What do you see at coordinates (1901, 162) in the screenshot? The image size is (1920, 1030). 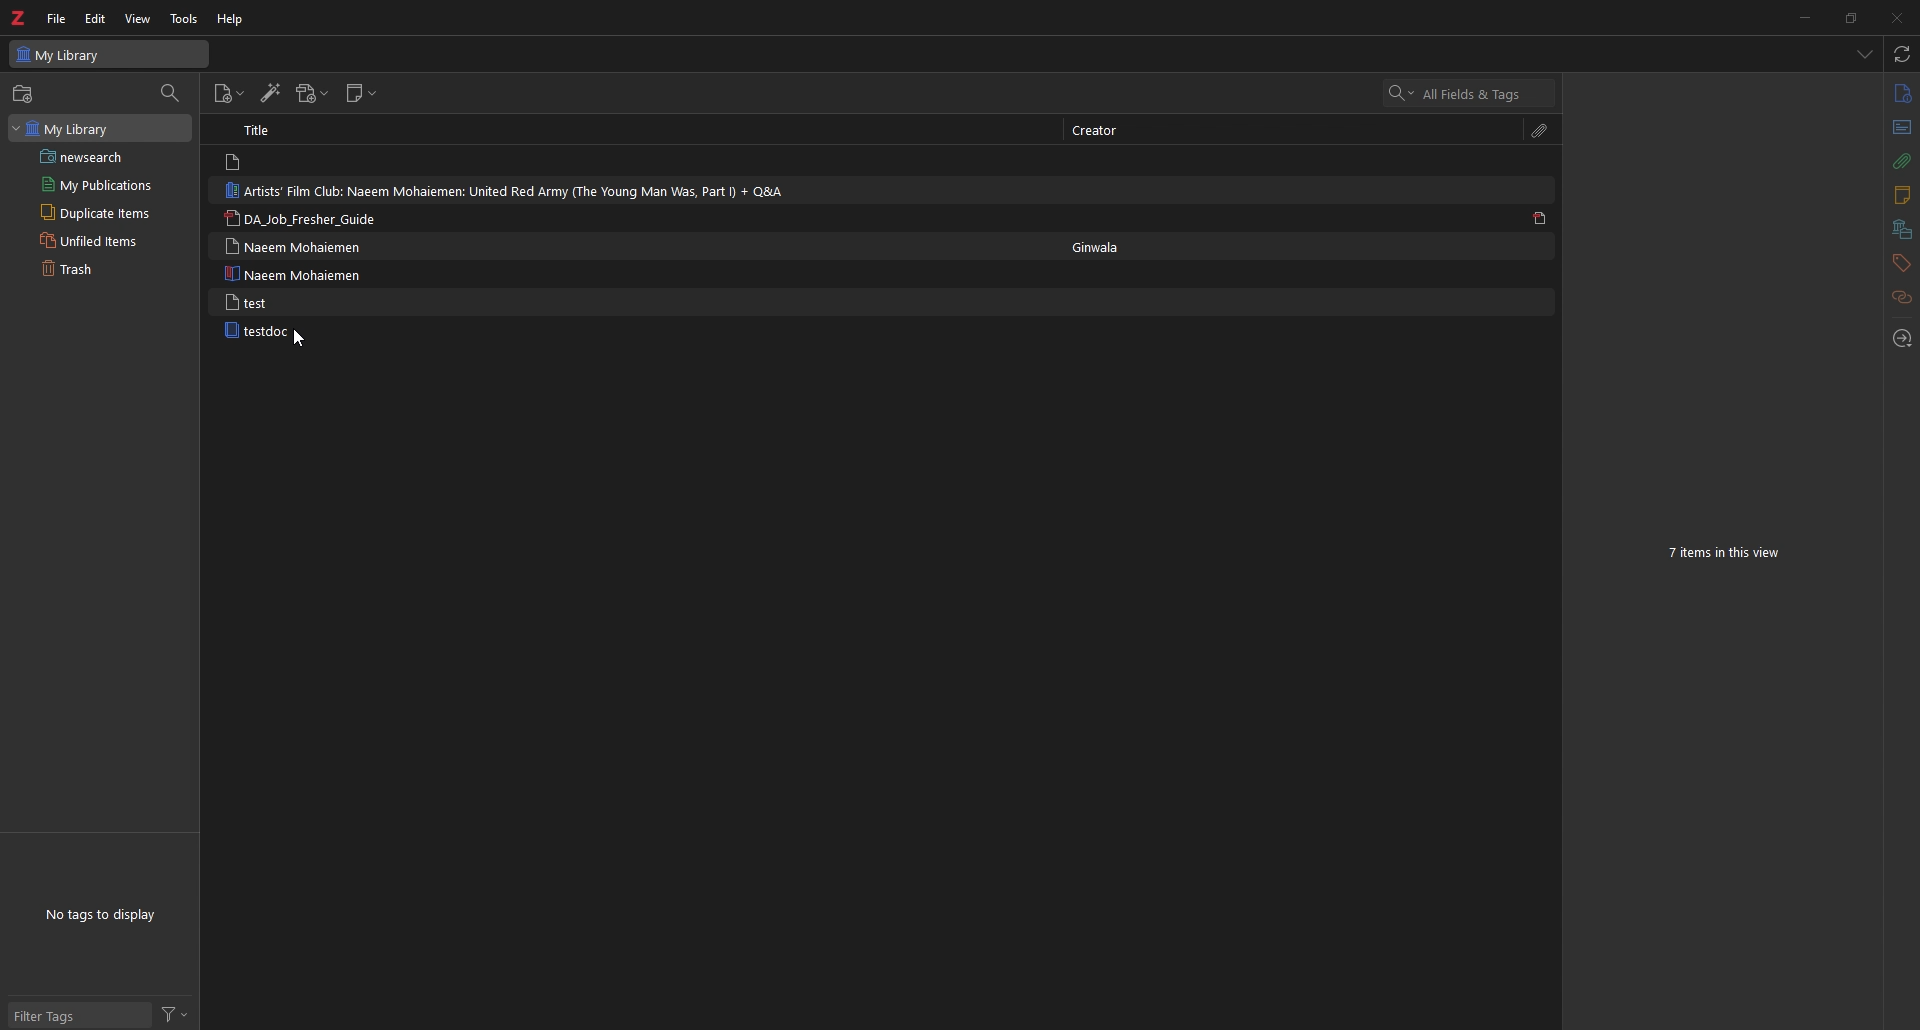 I see `attachment` at bounding box center [1901, 162].